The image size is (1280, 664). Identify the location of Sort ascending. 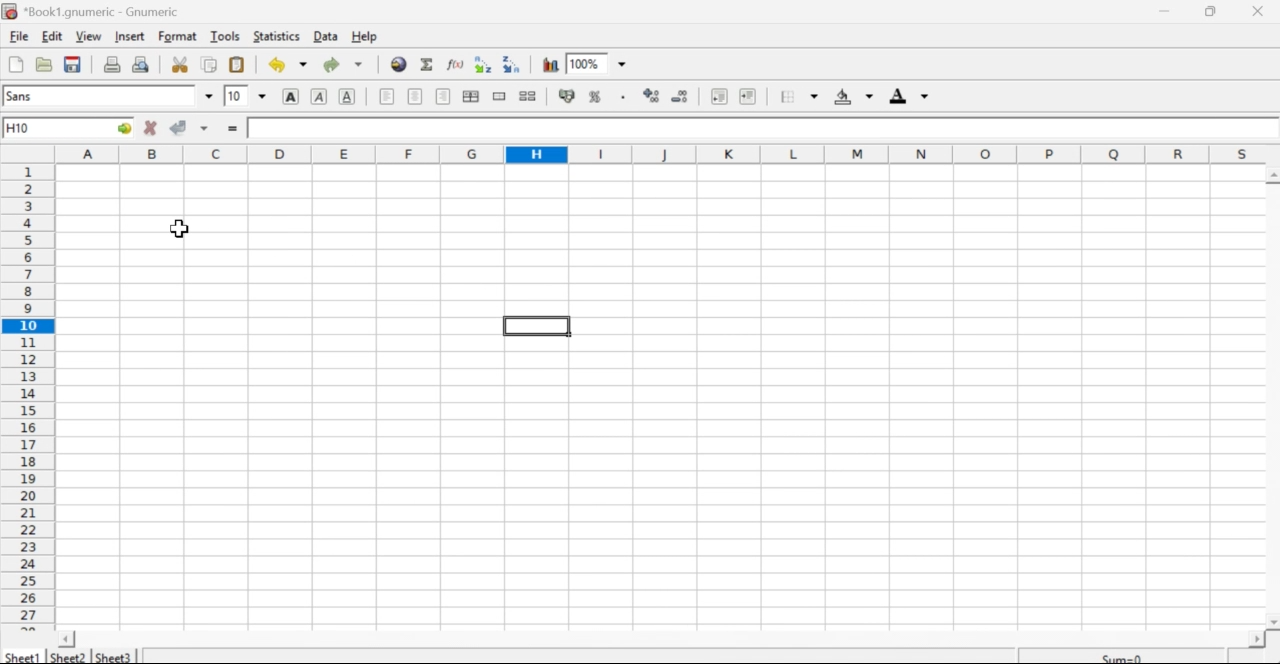
(483, 65).